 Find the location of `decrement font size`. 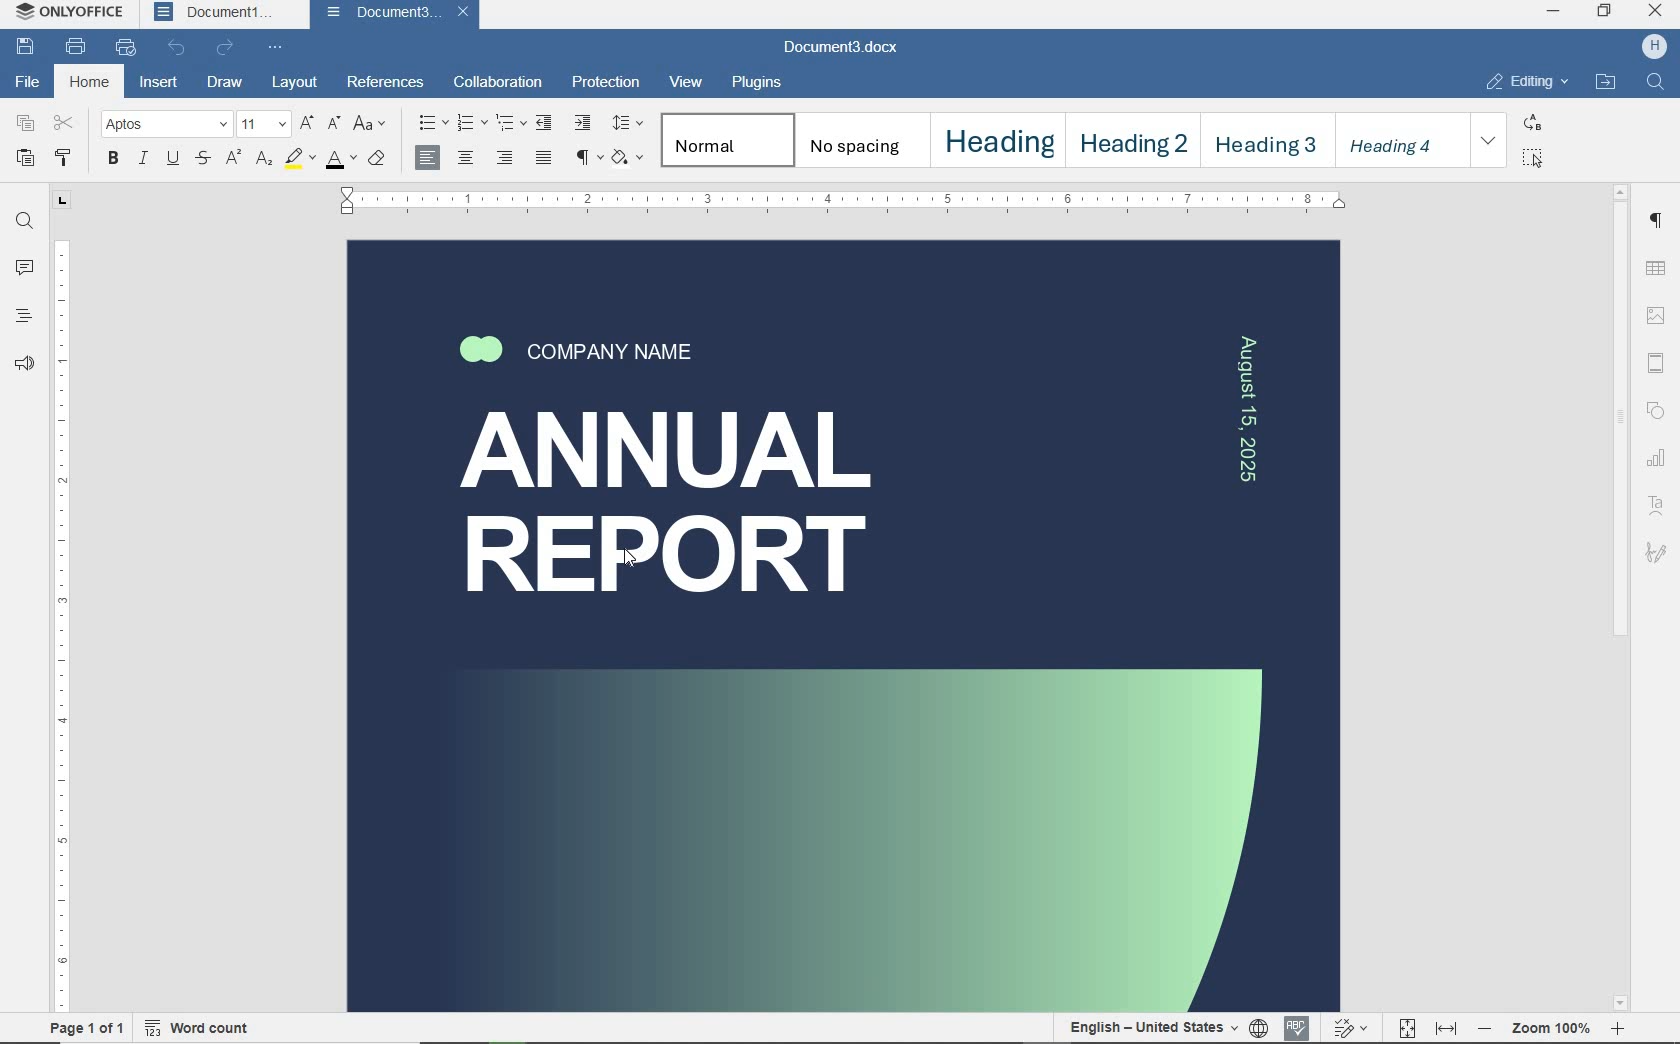

decrement font size is located at coordinates (334, 125).